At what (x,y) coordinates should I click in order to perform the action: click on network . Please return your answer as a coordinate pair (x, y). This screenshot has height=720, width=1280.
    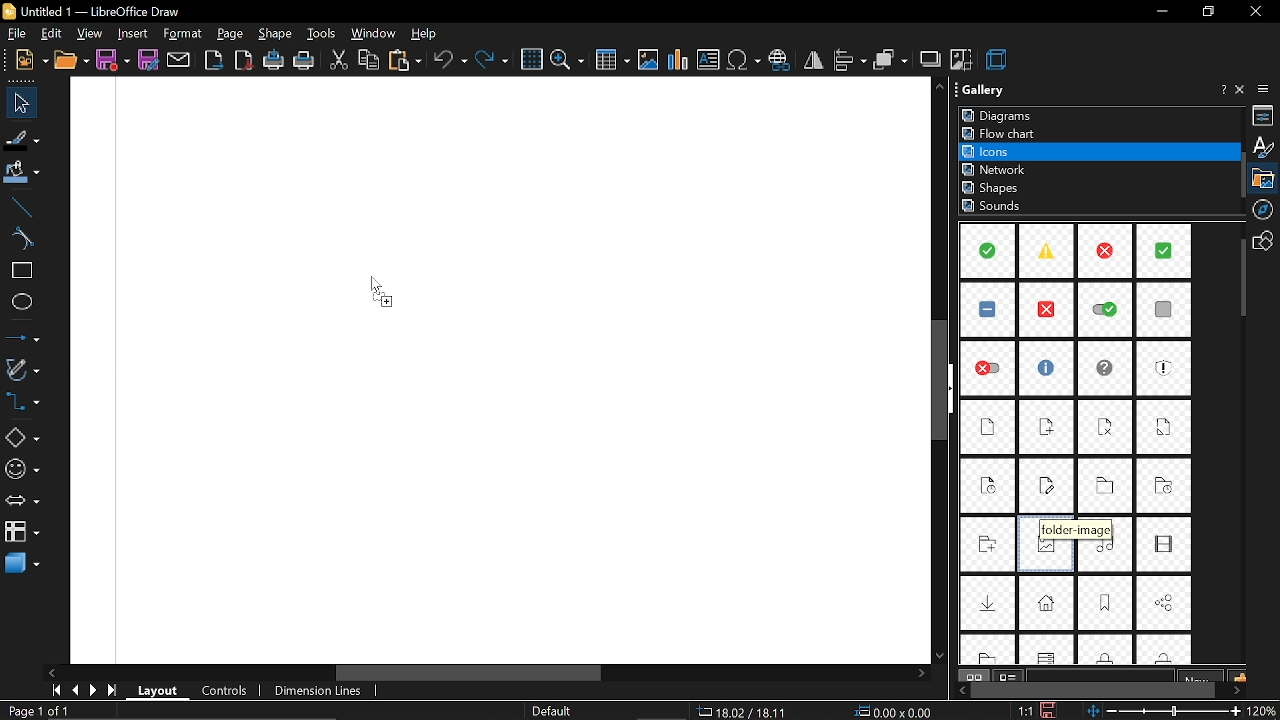
    Looking at the image, I should click on (997, 169).